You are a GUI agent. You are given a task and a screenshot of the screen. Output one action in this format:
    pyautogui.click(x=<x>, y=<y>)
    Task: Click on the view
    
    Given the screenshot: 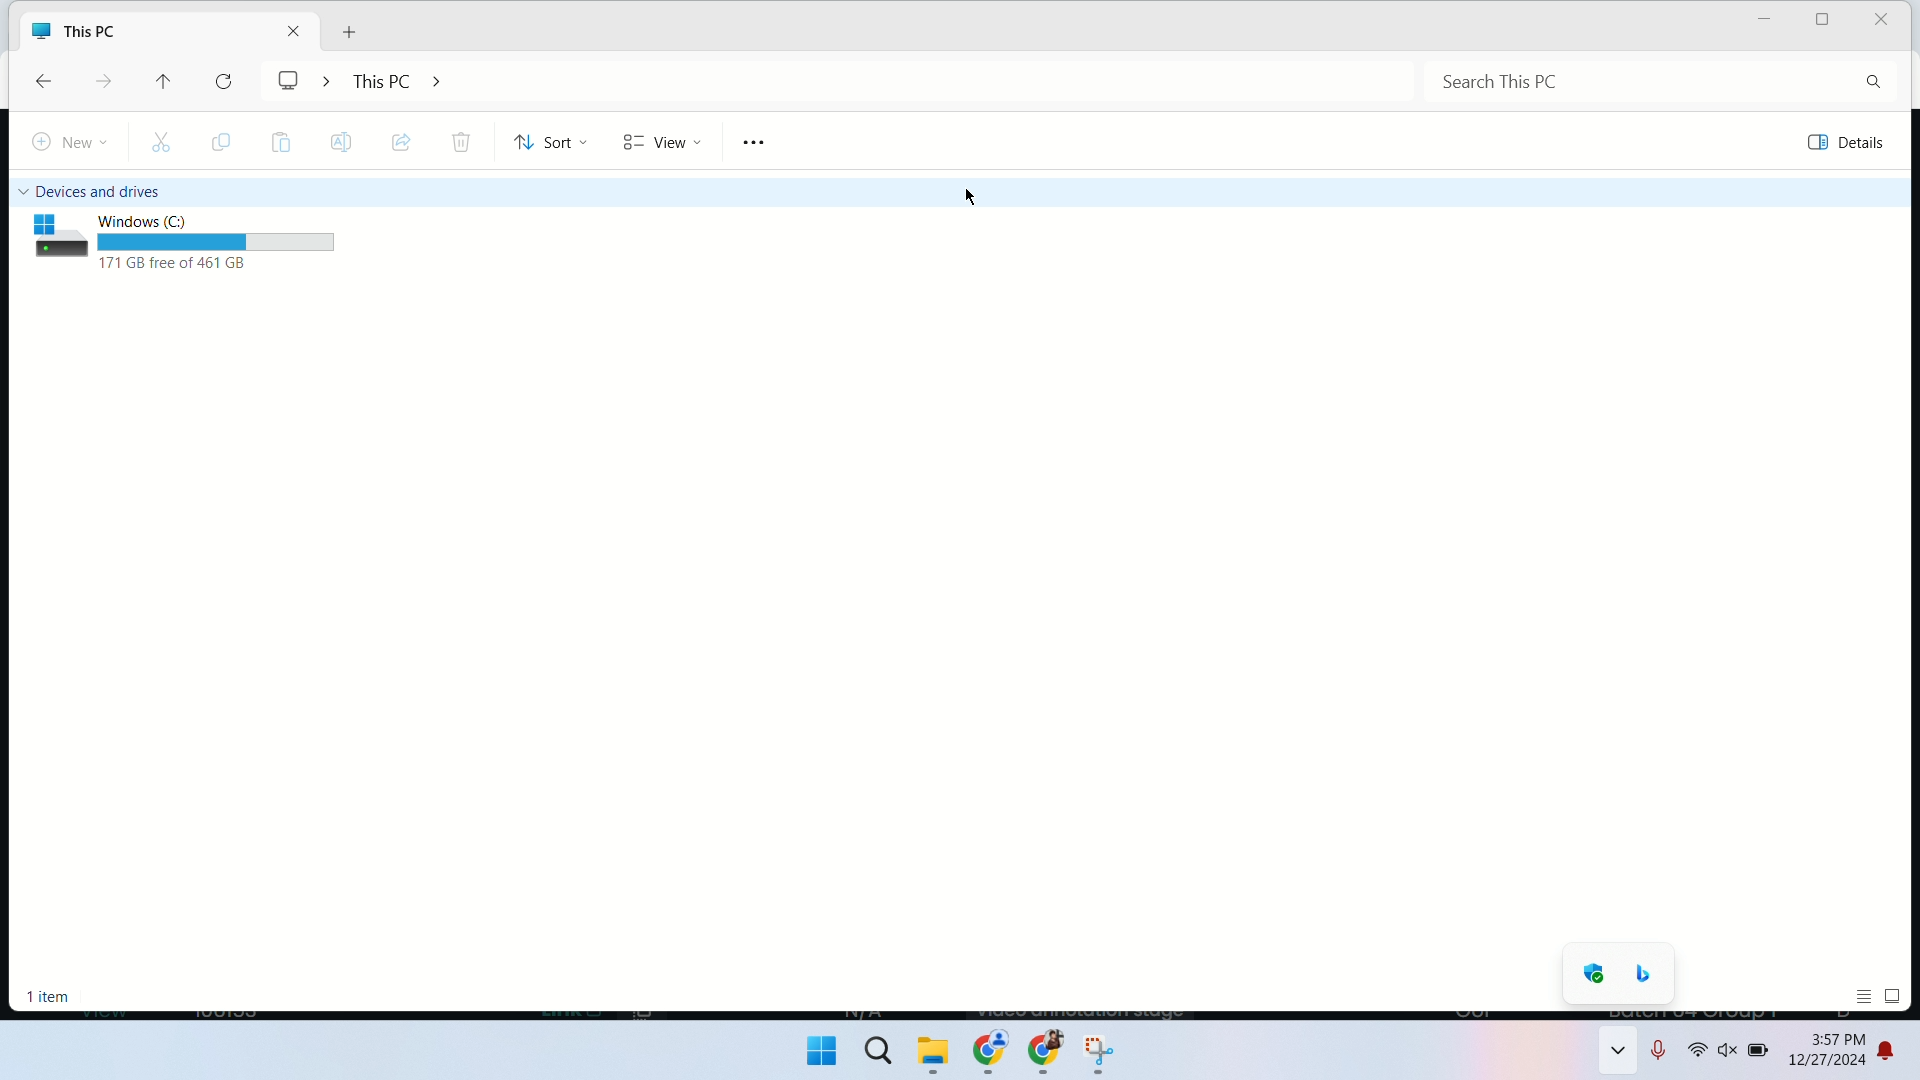 What is the action you would take?
    pyautogui.click(x=661, y=144)
    